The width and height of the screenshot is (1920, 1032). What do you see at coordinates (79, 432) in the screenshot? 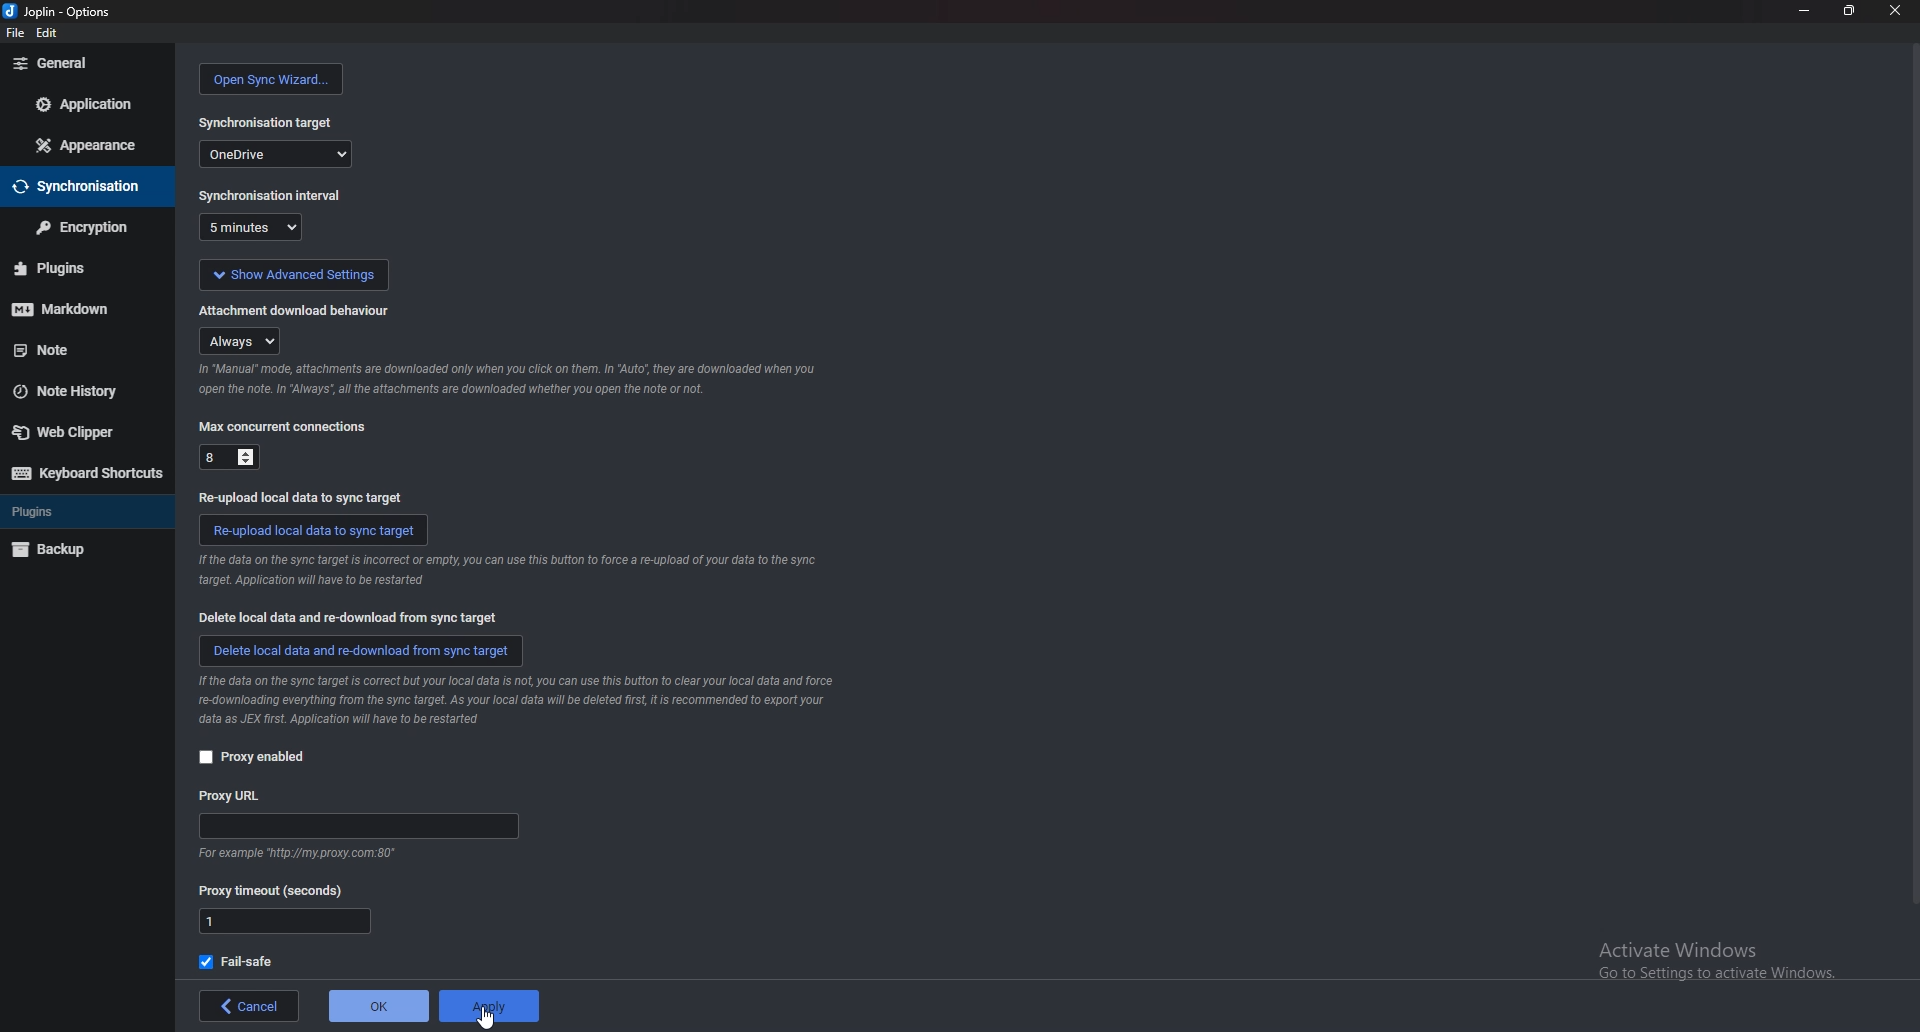
I see `web clipper` at bounding box center [79, 432].